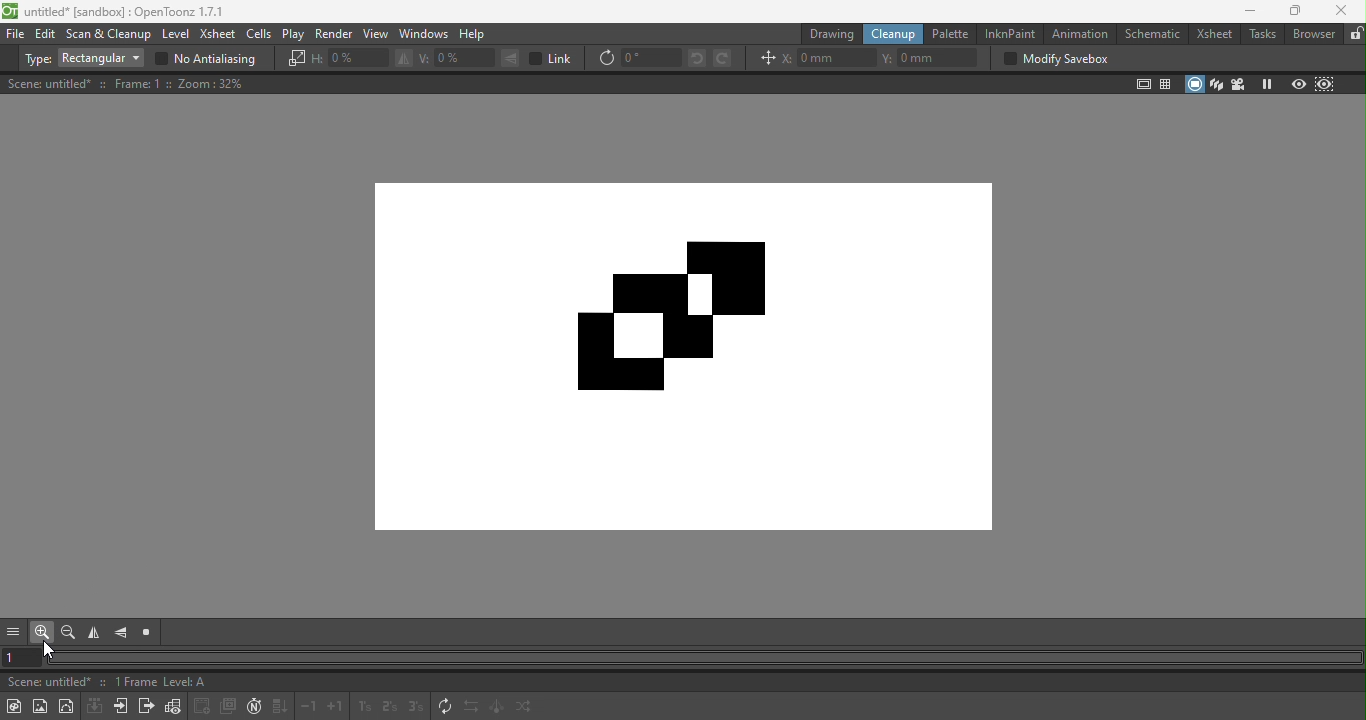 This screenshot has width=1366, height=720. Describe the element at coordinates (498, 708) in the screenshot. I see `Swing` at that location.